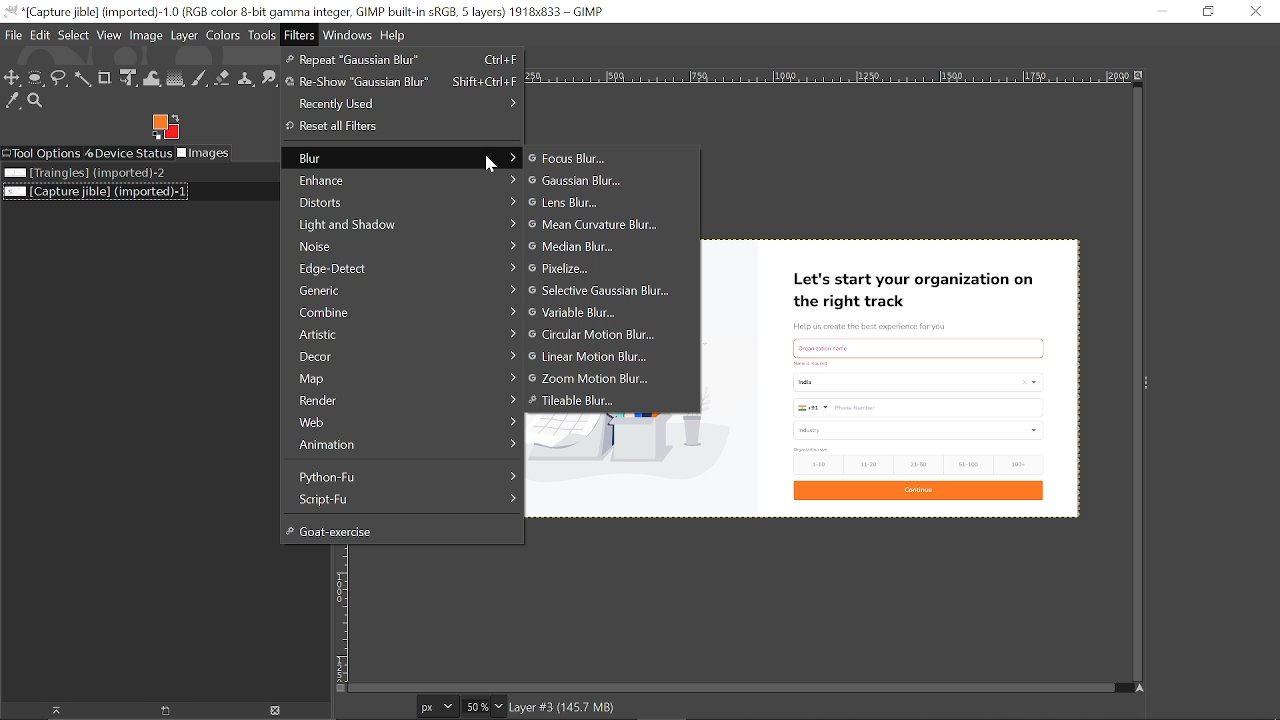  Describe the element at coordinates (604, 379) in the screenshot. I see `Zoom Motion Blur` at that location.